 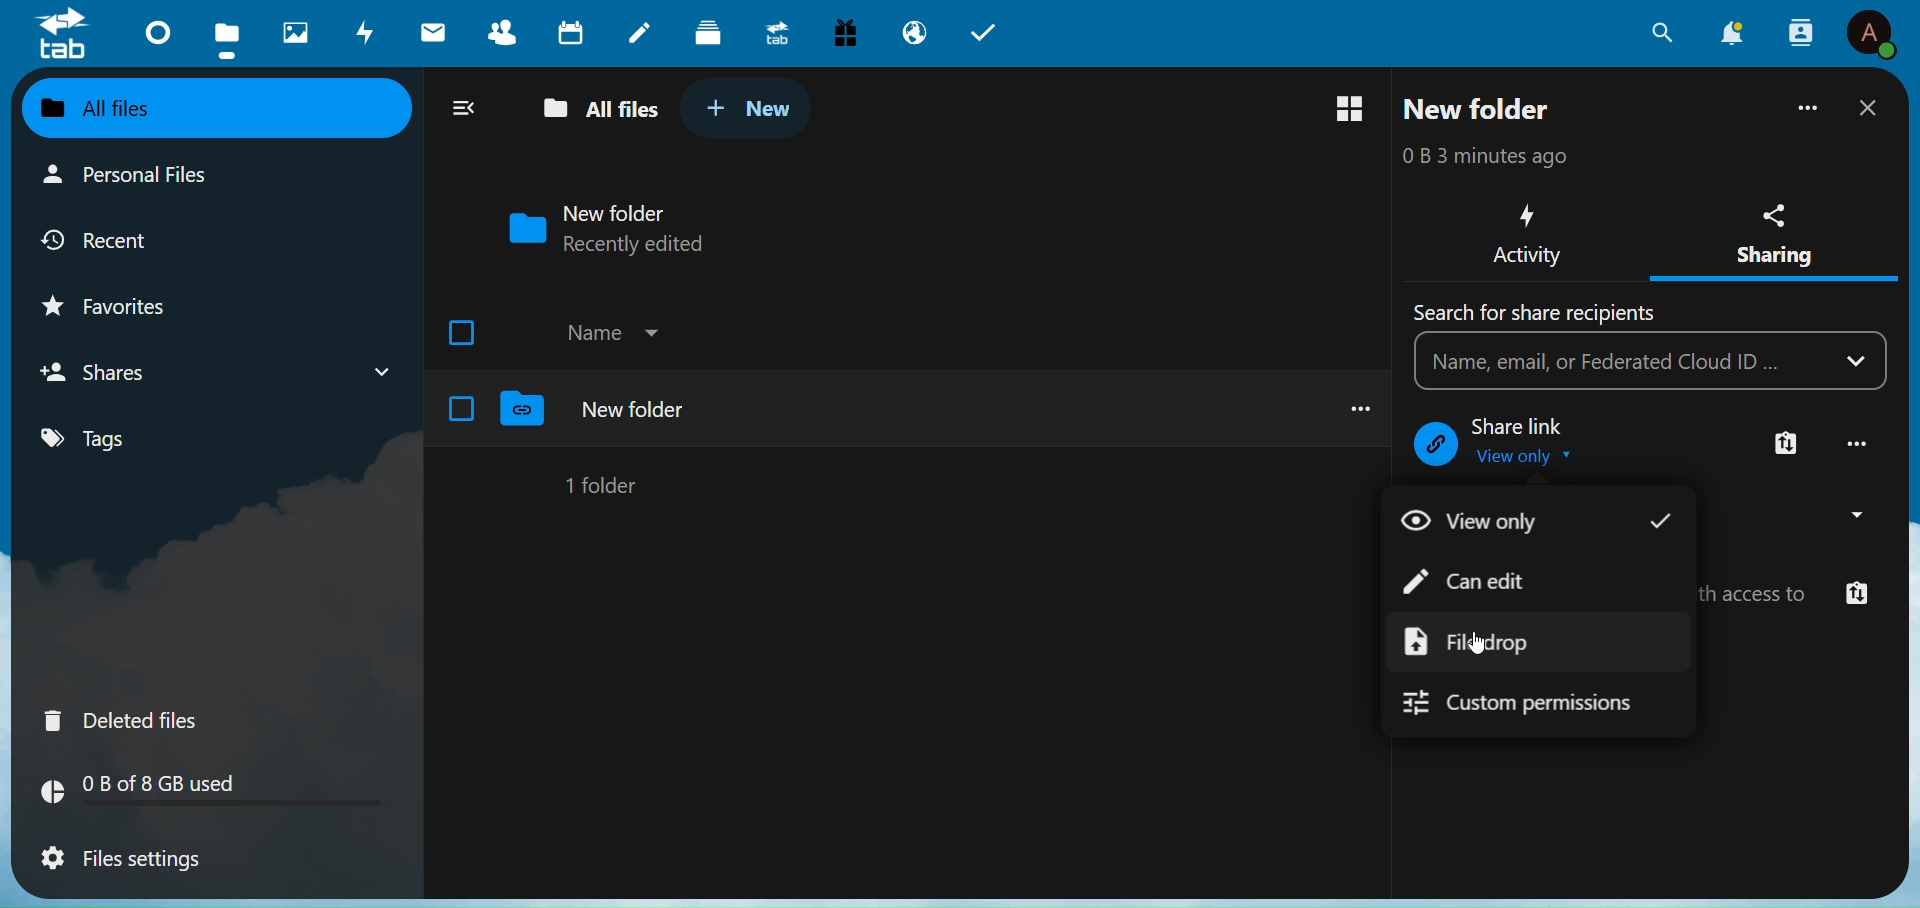 I want to click on Bytes, so click(x=1414, y=156).